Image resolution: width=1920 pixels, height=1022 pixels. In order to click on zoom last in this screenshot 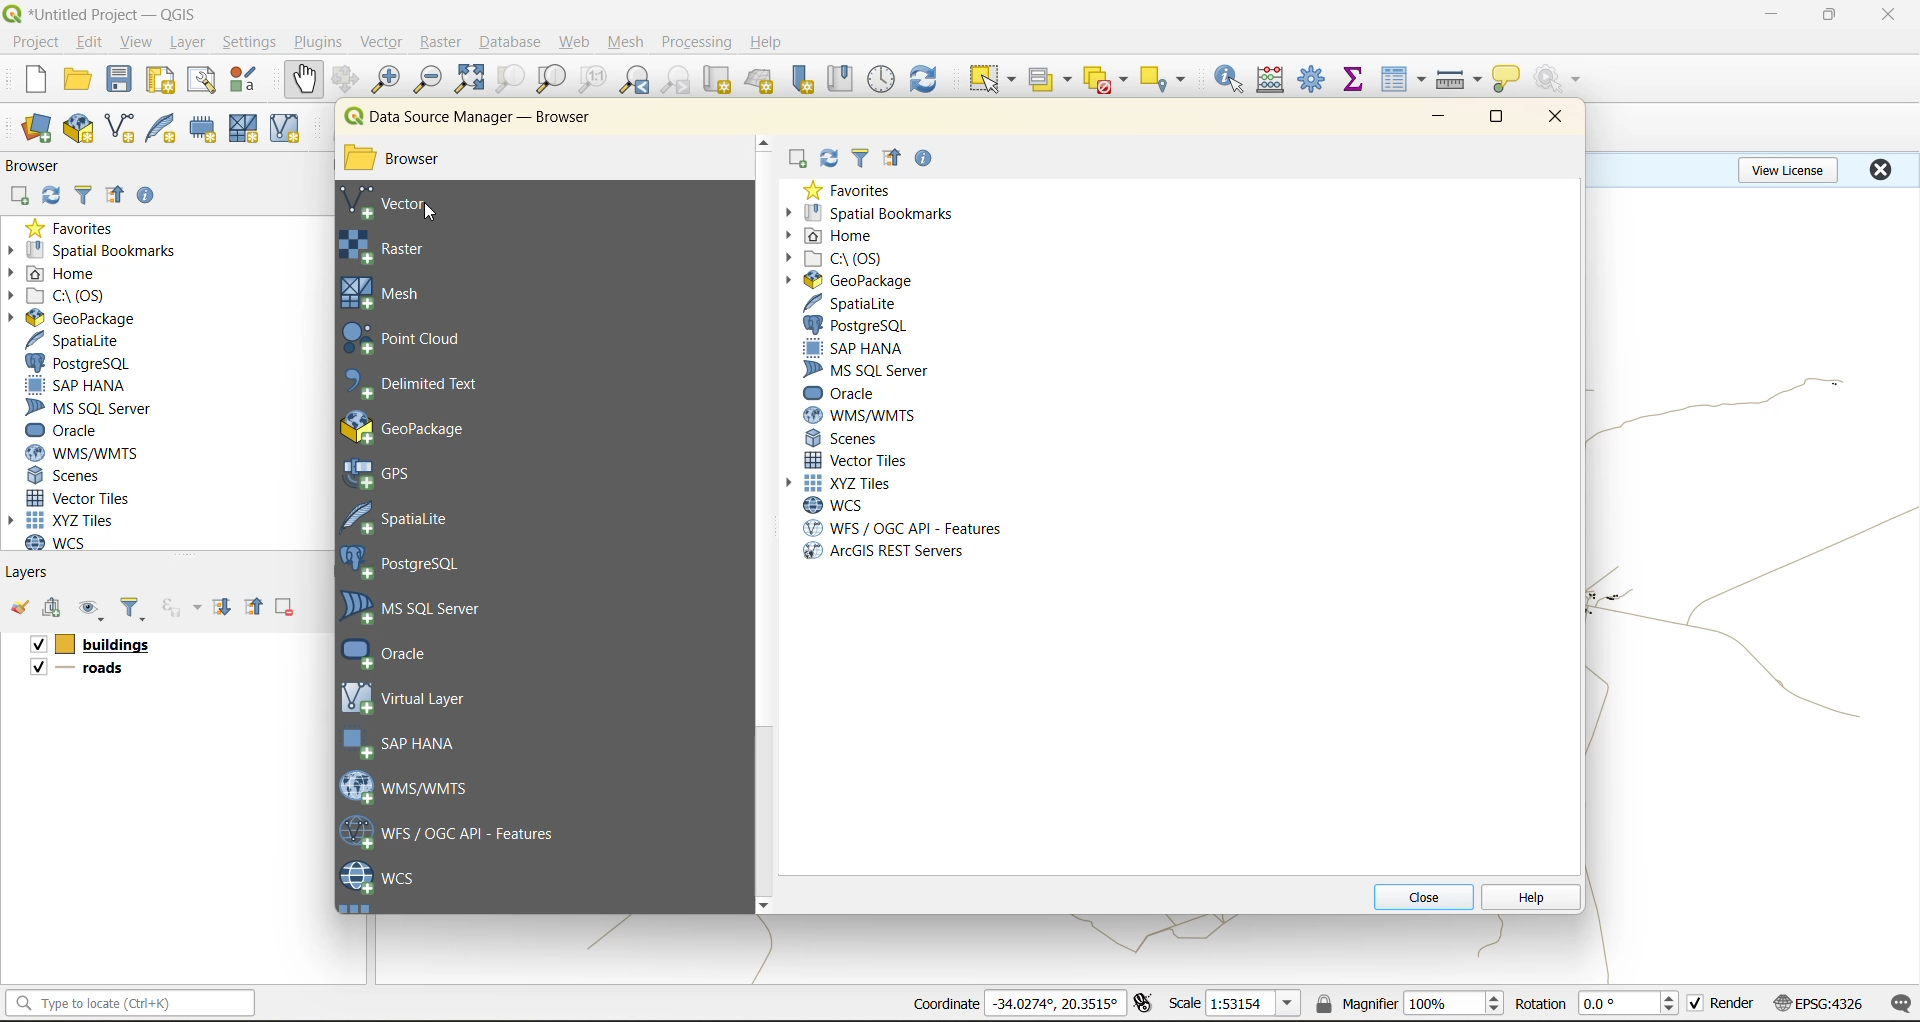, I will do `click(634, 80)`.